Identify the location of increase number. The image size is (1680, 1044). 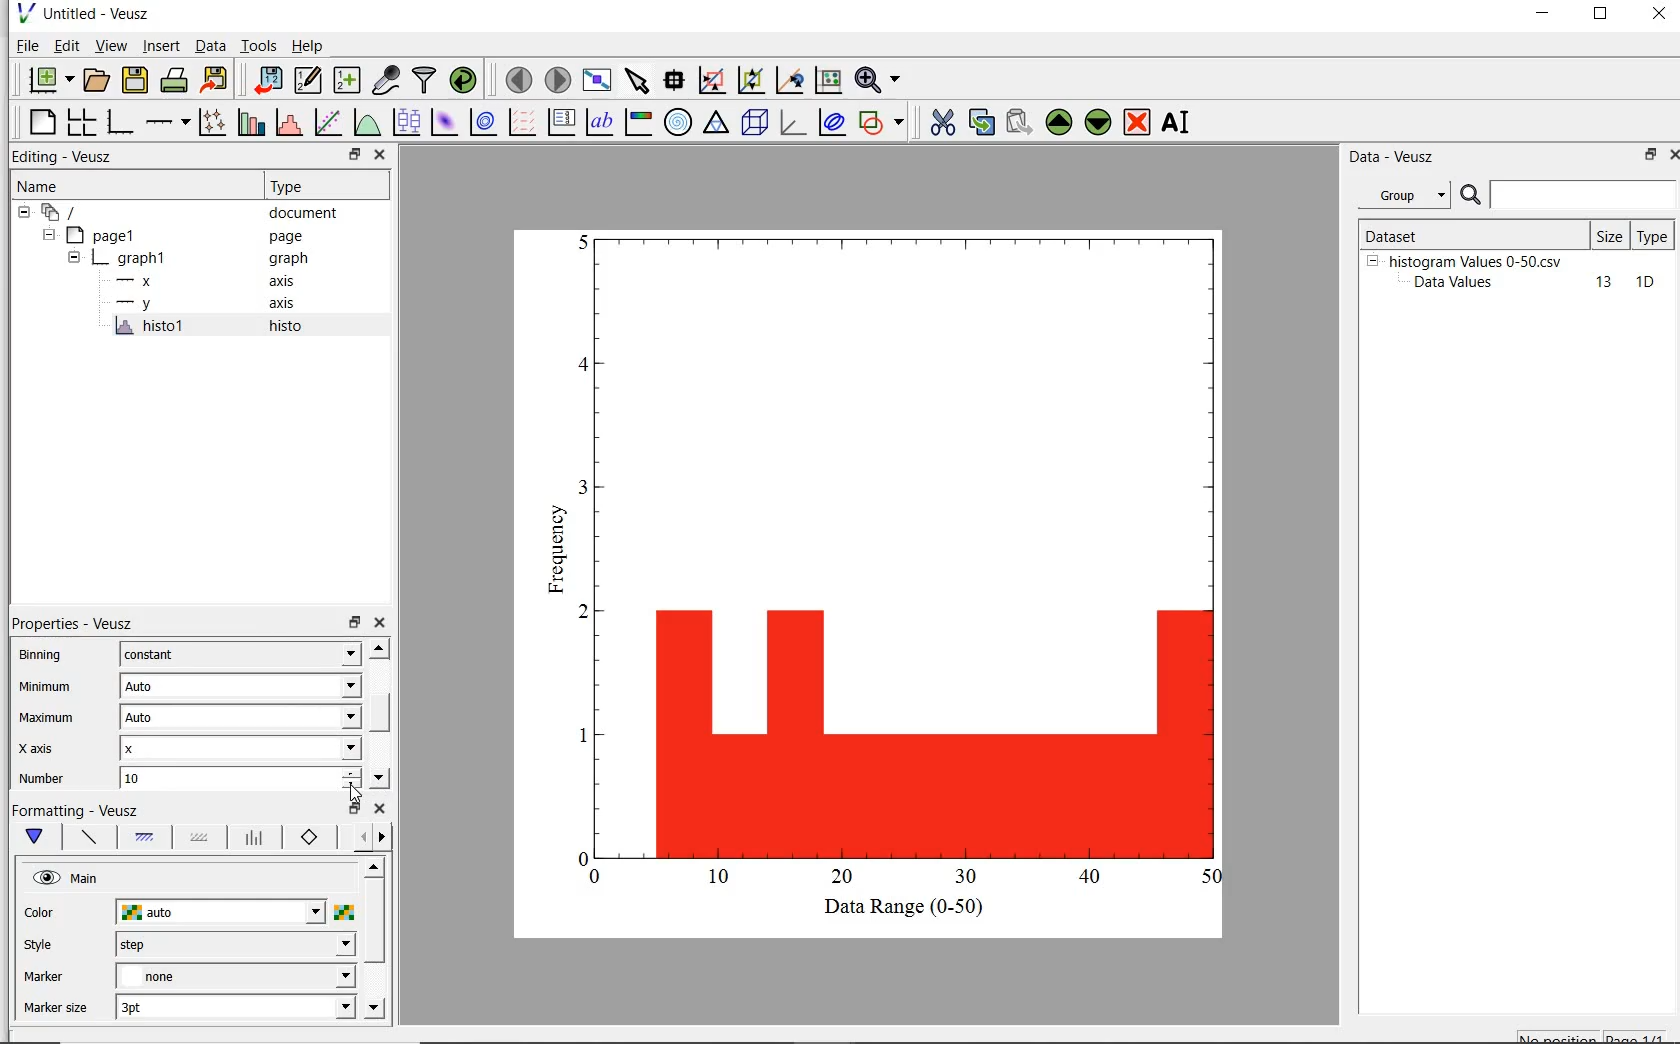
(352, 771).